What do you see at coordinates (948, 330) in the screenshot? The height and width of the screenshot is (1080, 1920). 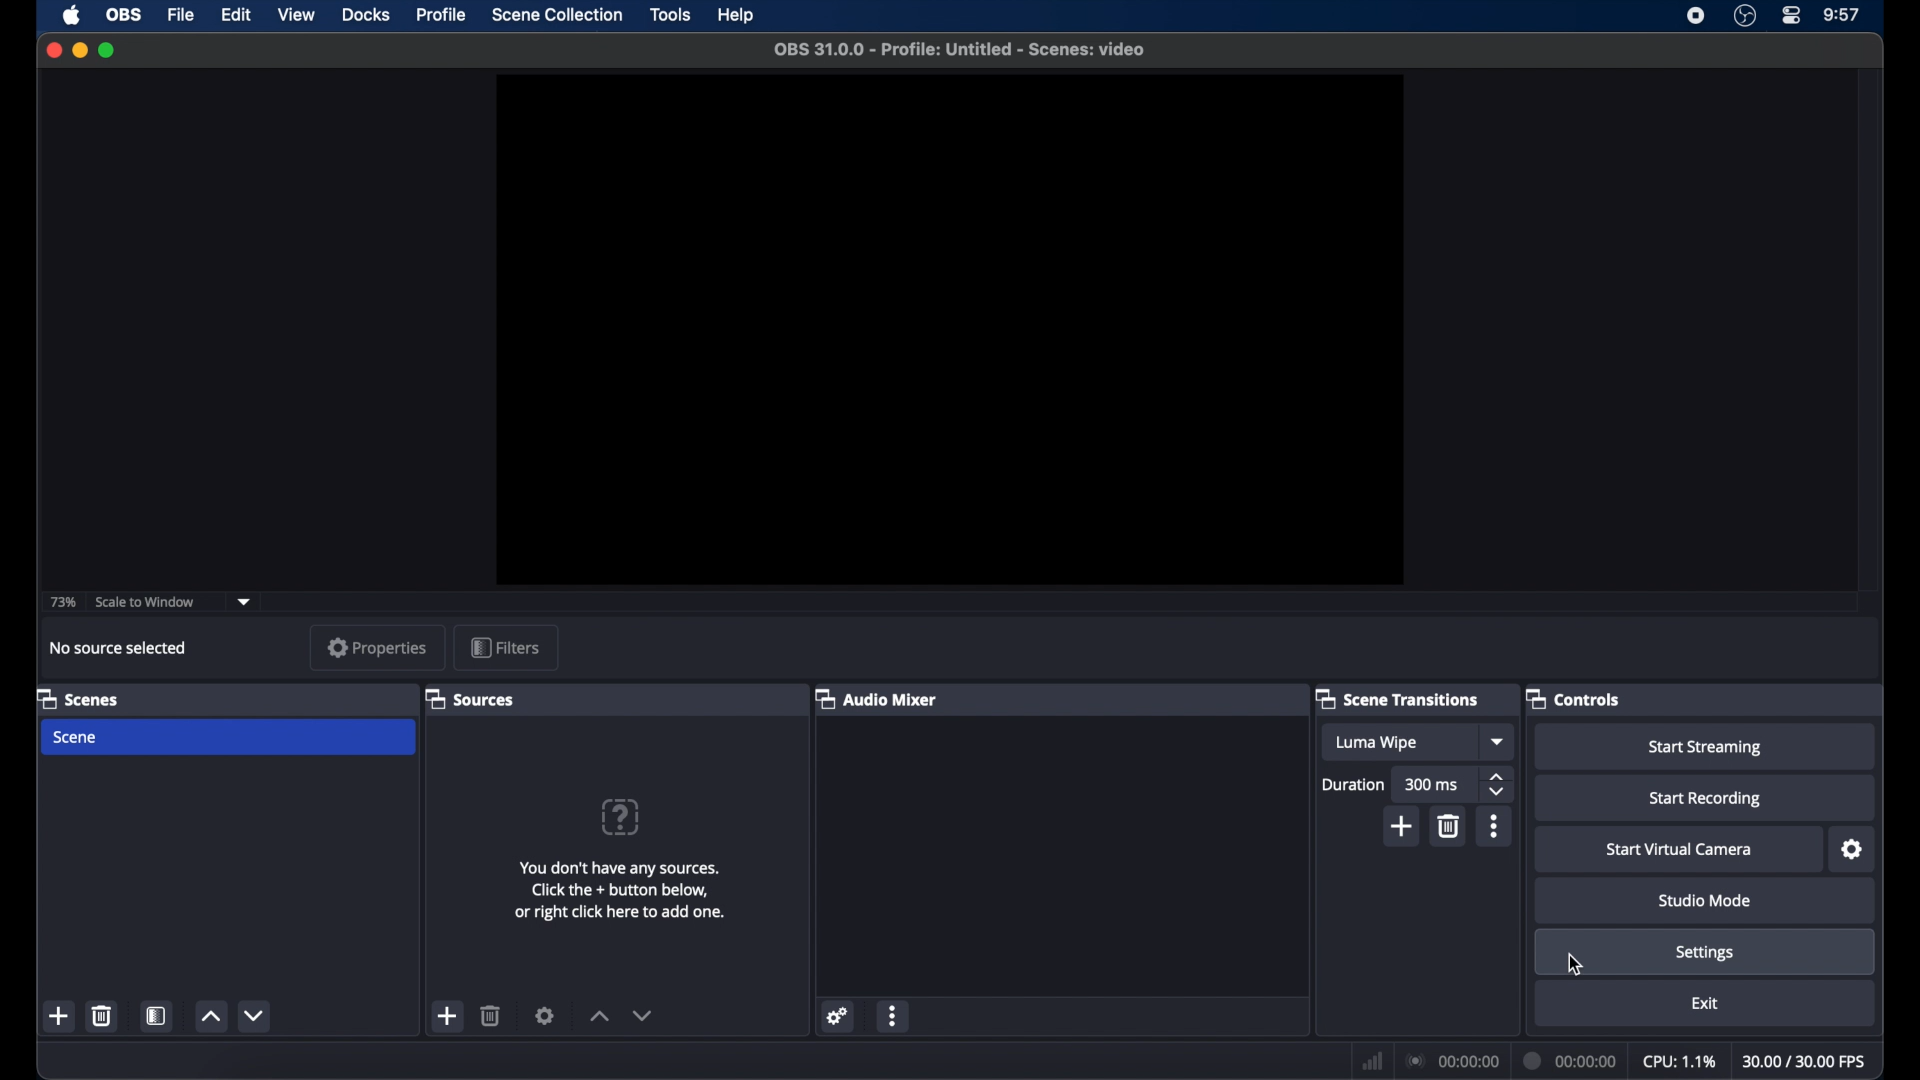 I see `preview` at bounding box center [948, 330].